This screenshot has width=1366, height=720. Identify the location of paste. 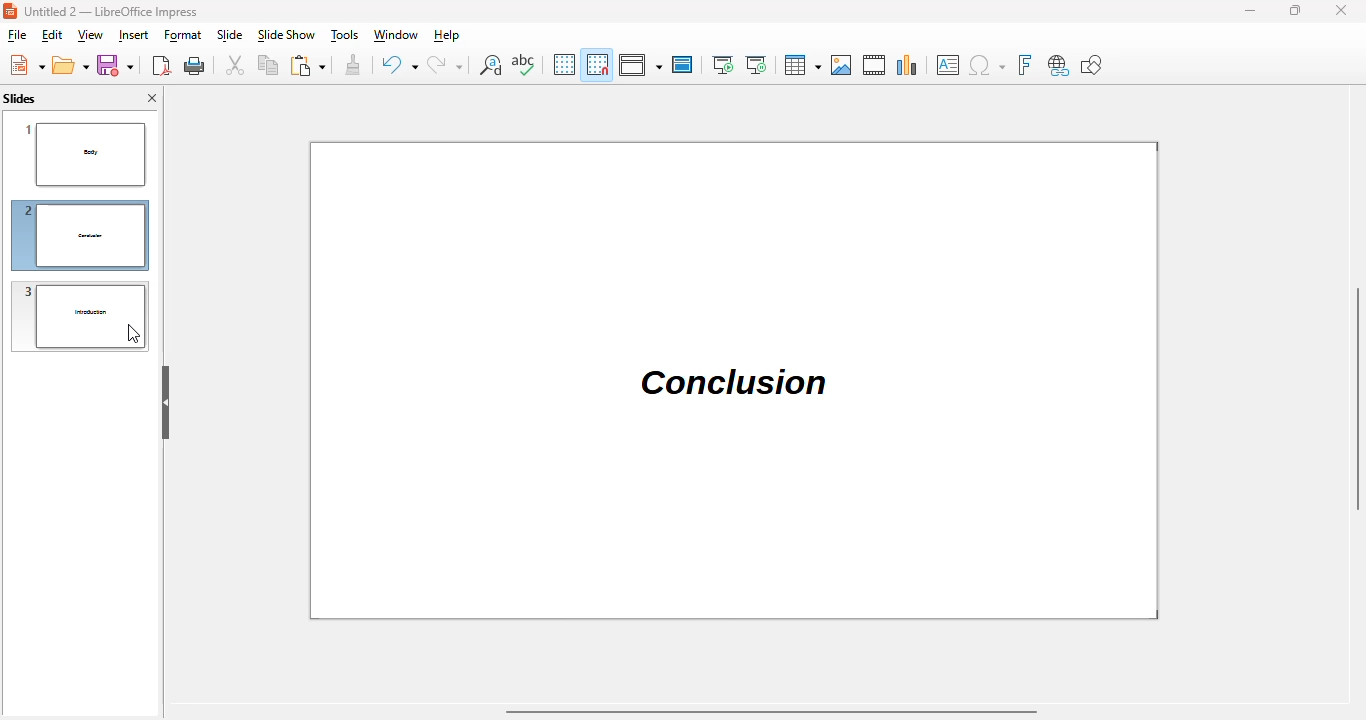
(307, 65).